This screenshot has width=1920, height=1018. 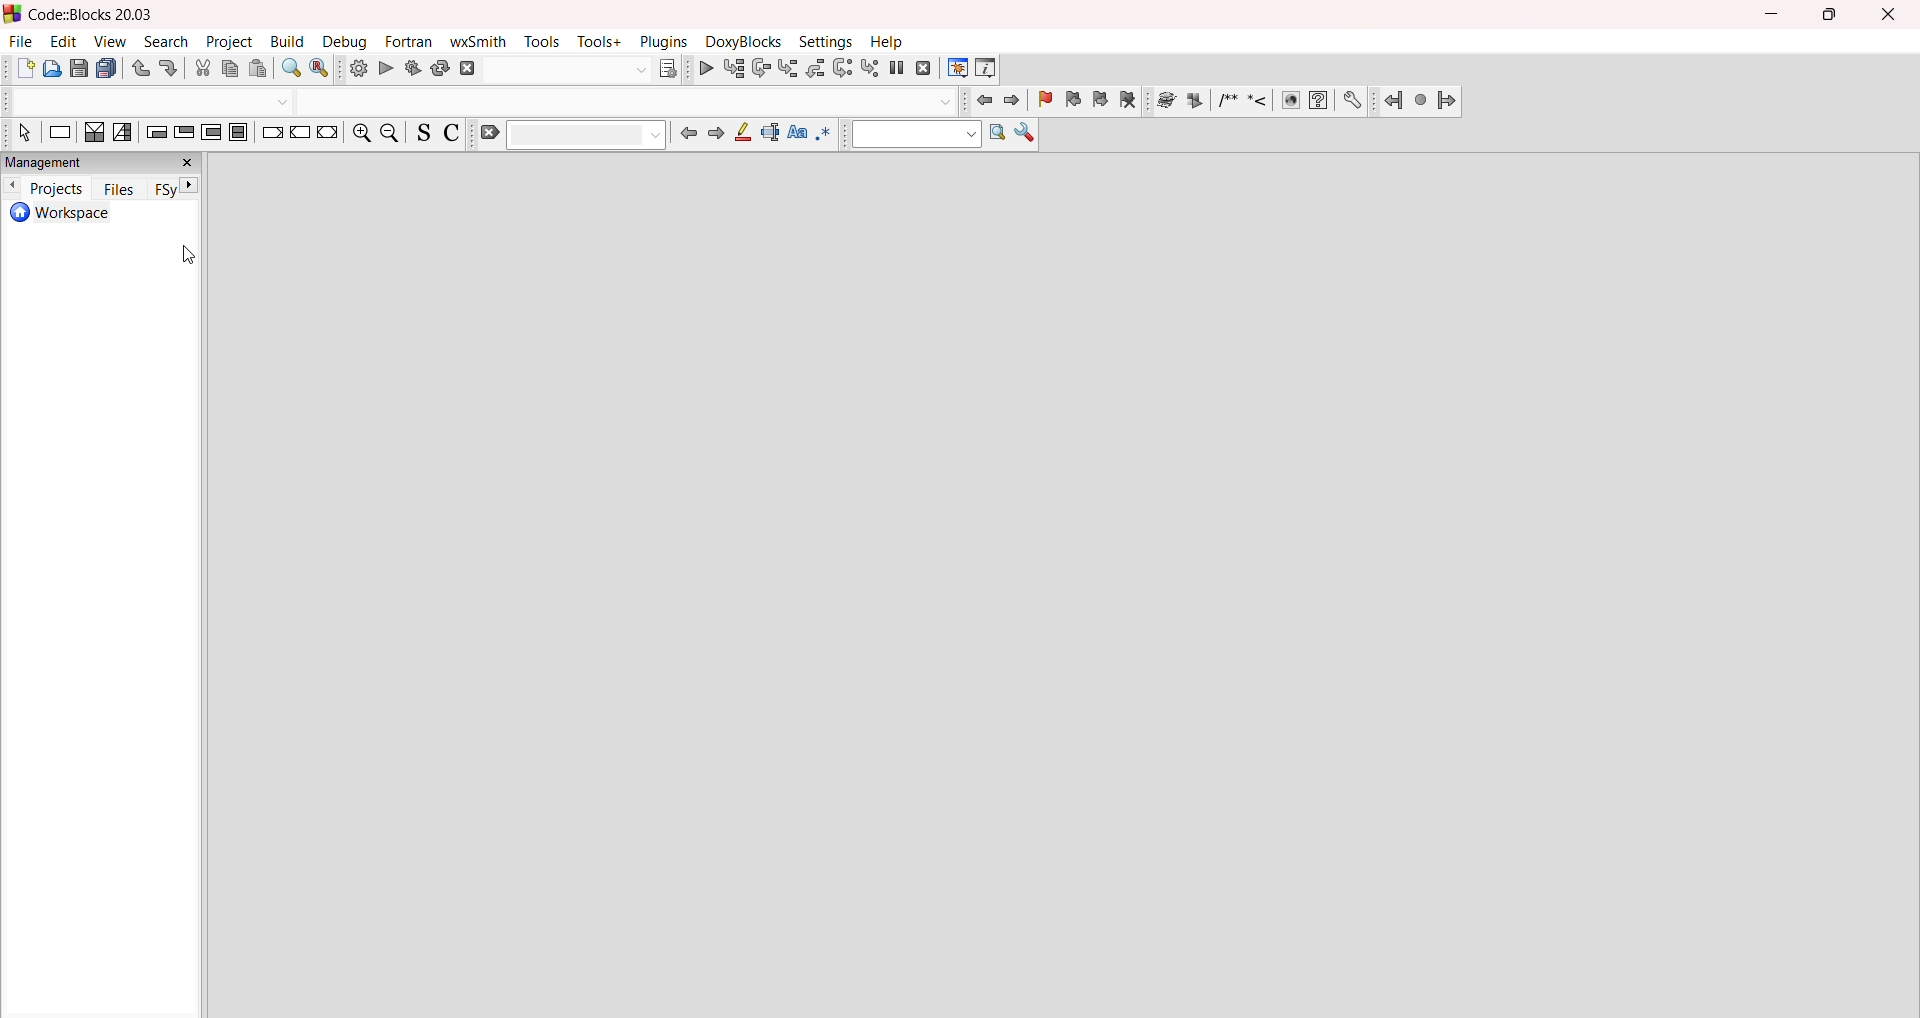 I want to click on search, so click(x=168, y=42).